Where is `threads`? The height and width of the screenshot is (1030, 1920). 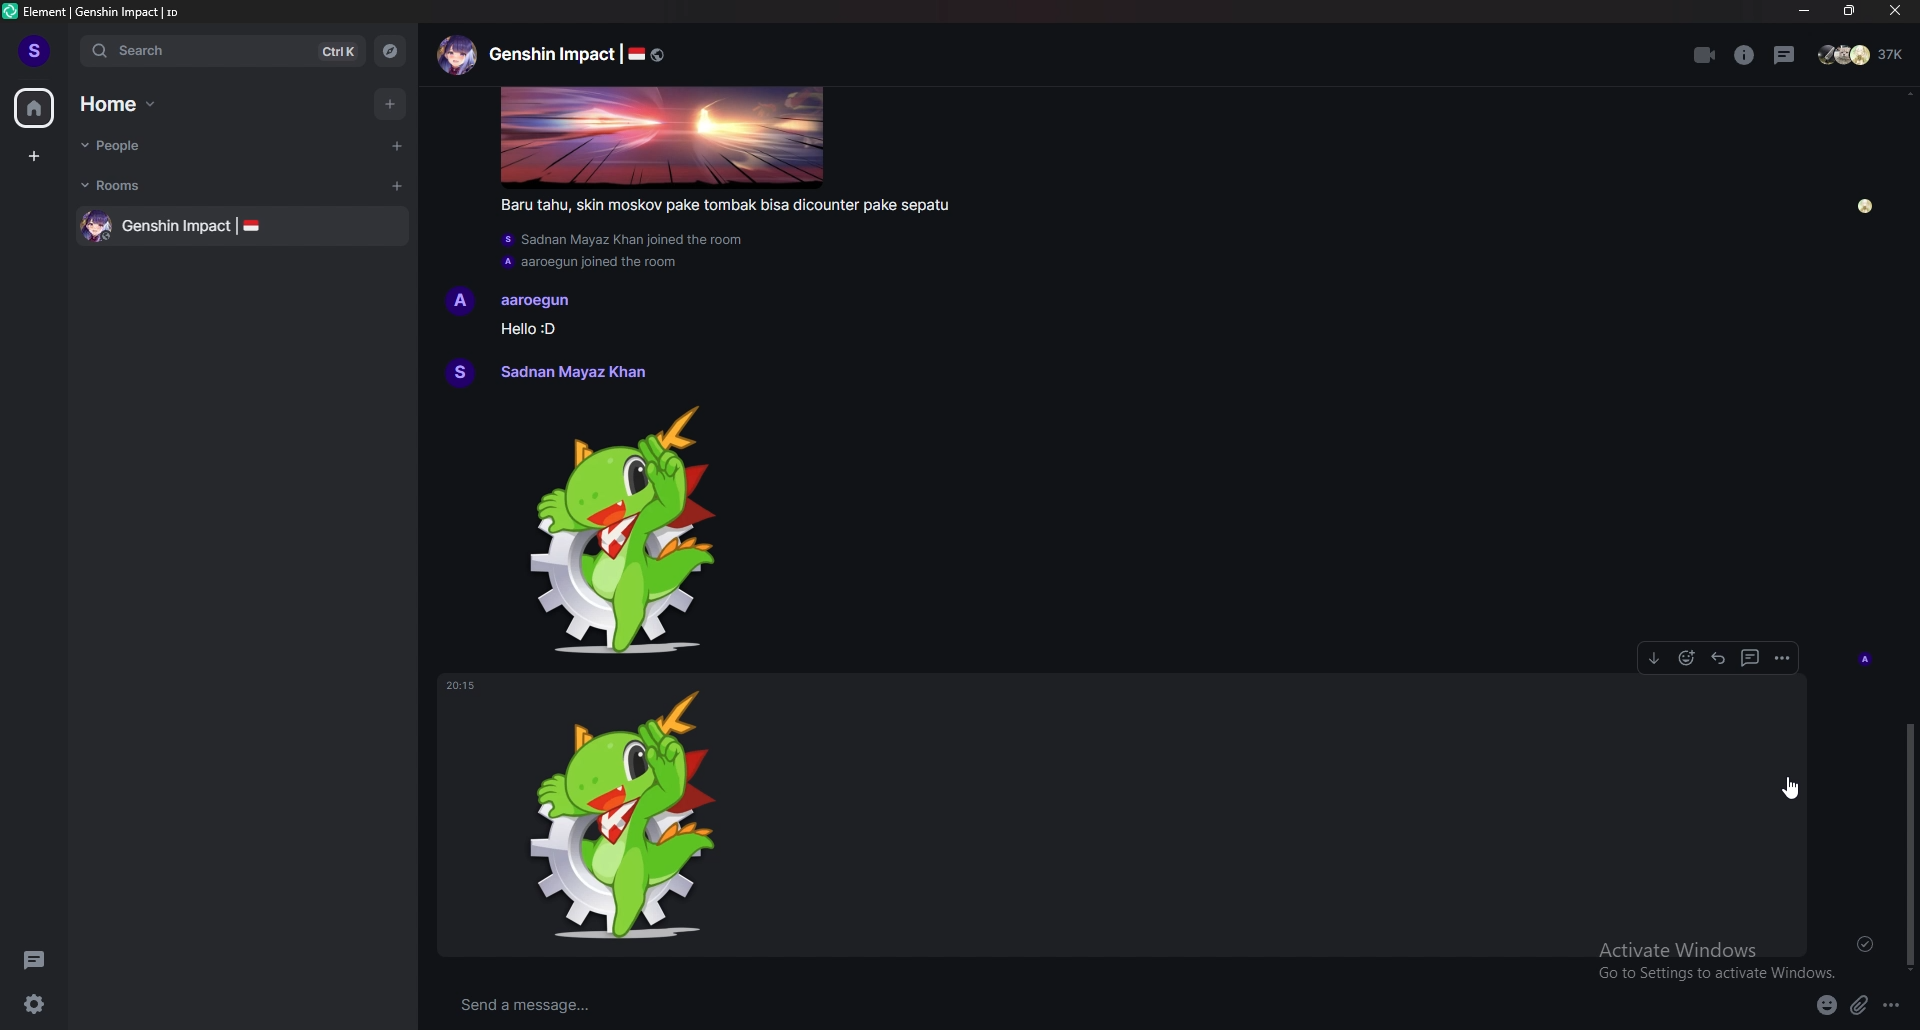
threads is located at coordinates (34, 959).